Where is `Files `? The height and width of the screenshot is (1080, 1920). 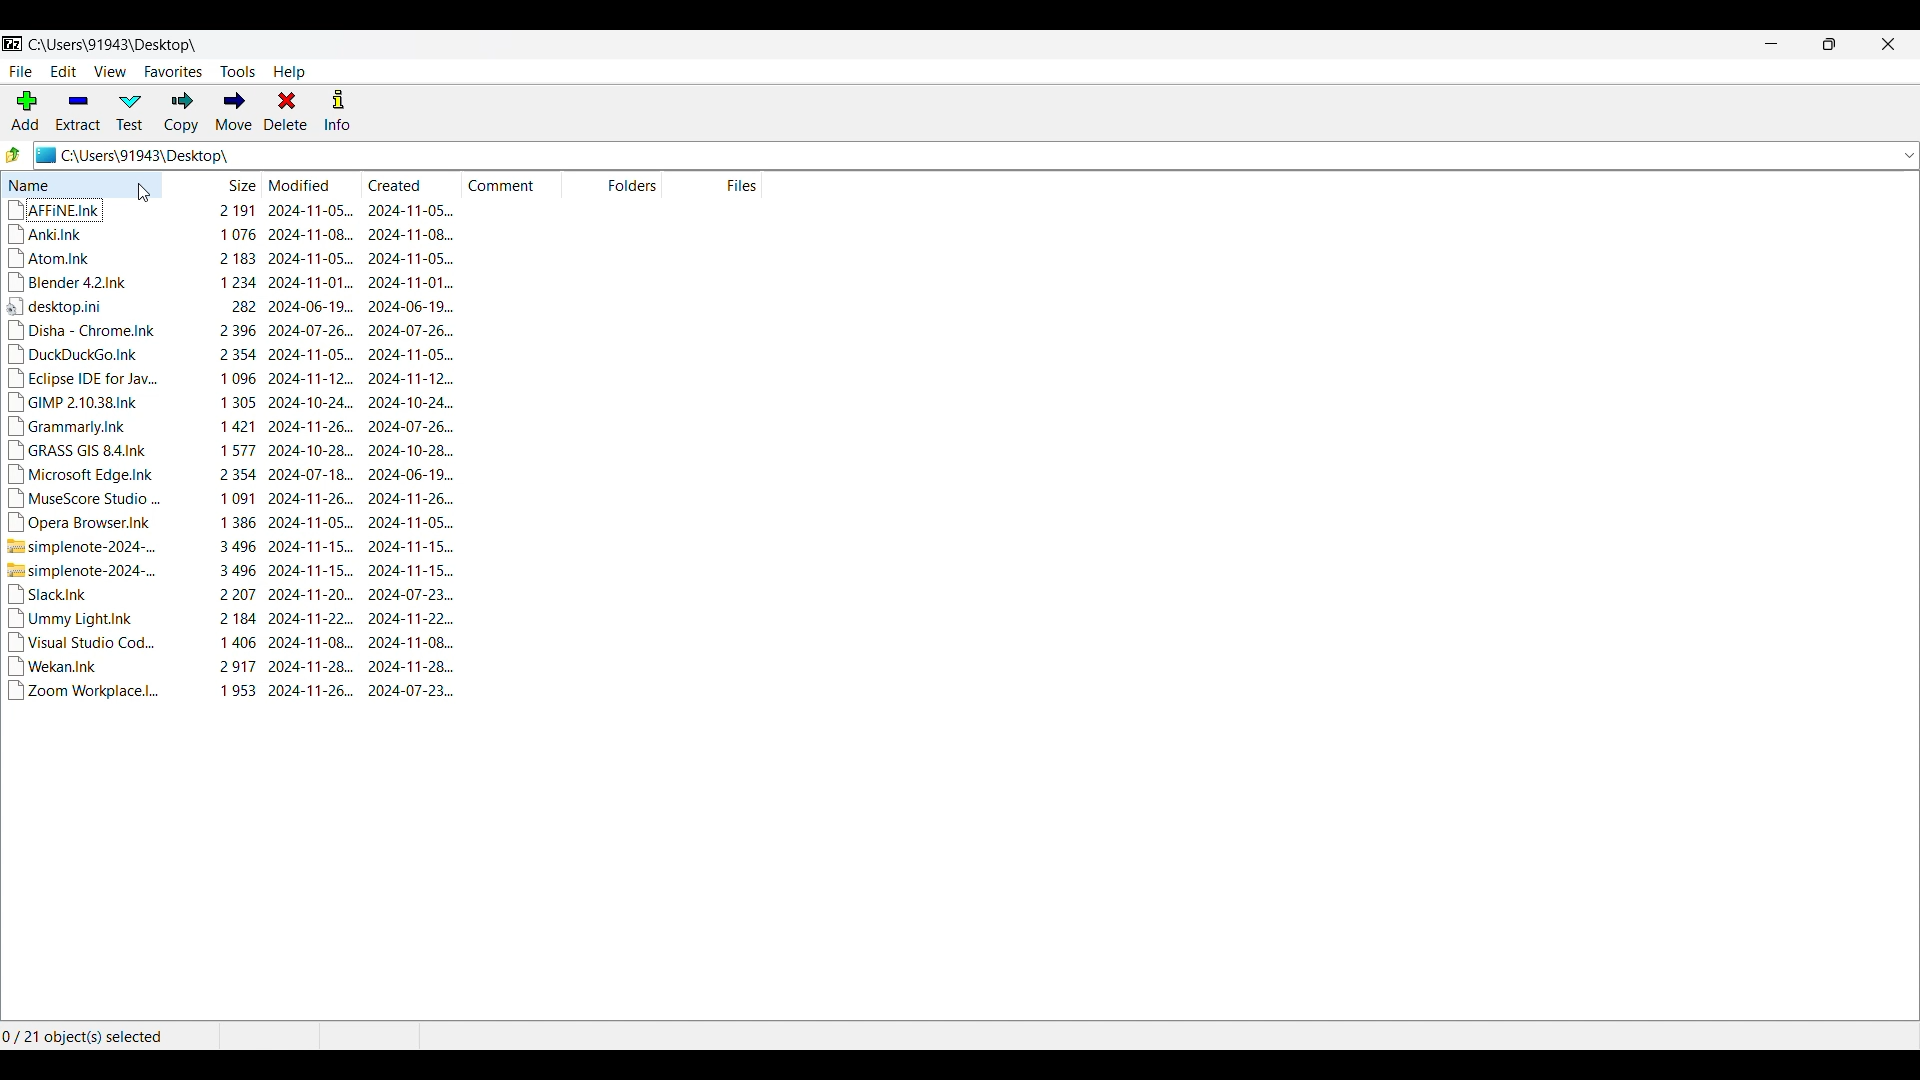 Files  is located at coordinates (737, 184).